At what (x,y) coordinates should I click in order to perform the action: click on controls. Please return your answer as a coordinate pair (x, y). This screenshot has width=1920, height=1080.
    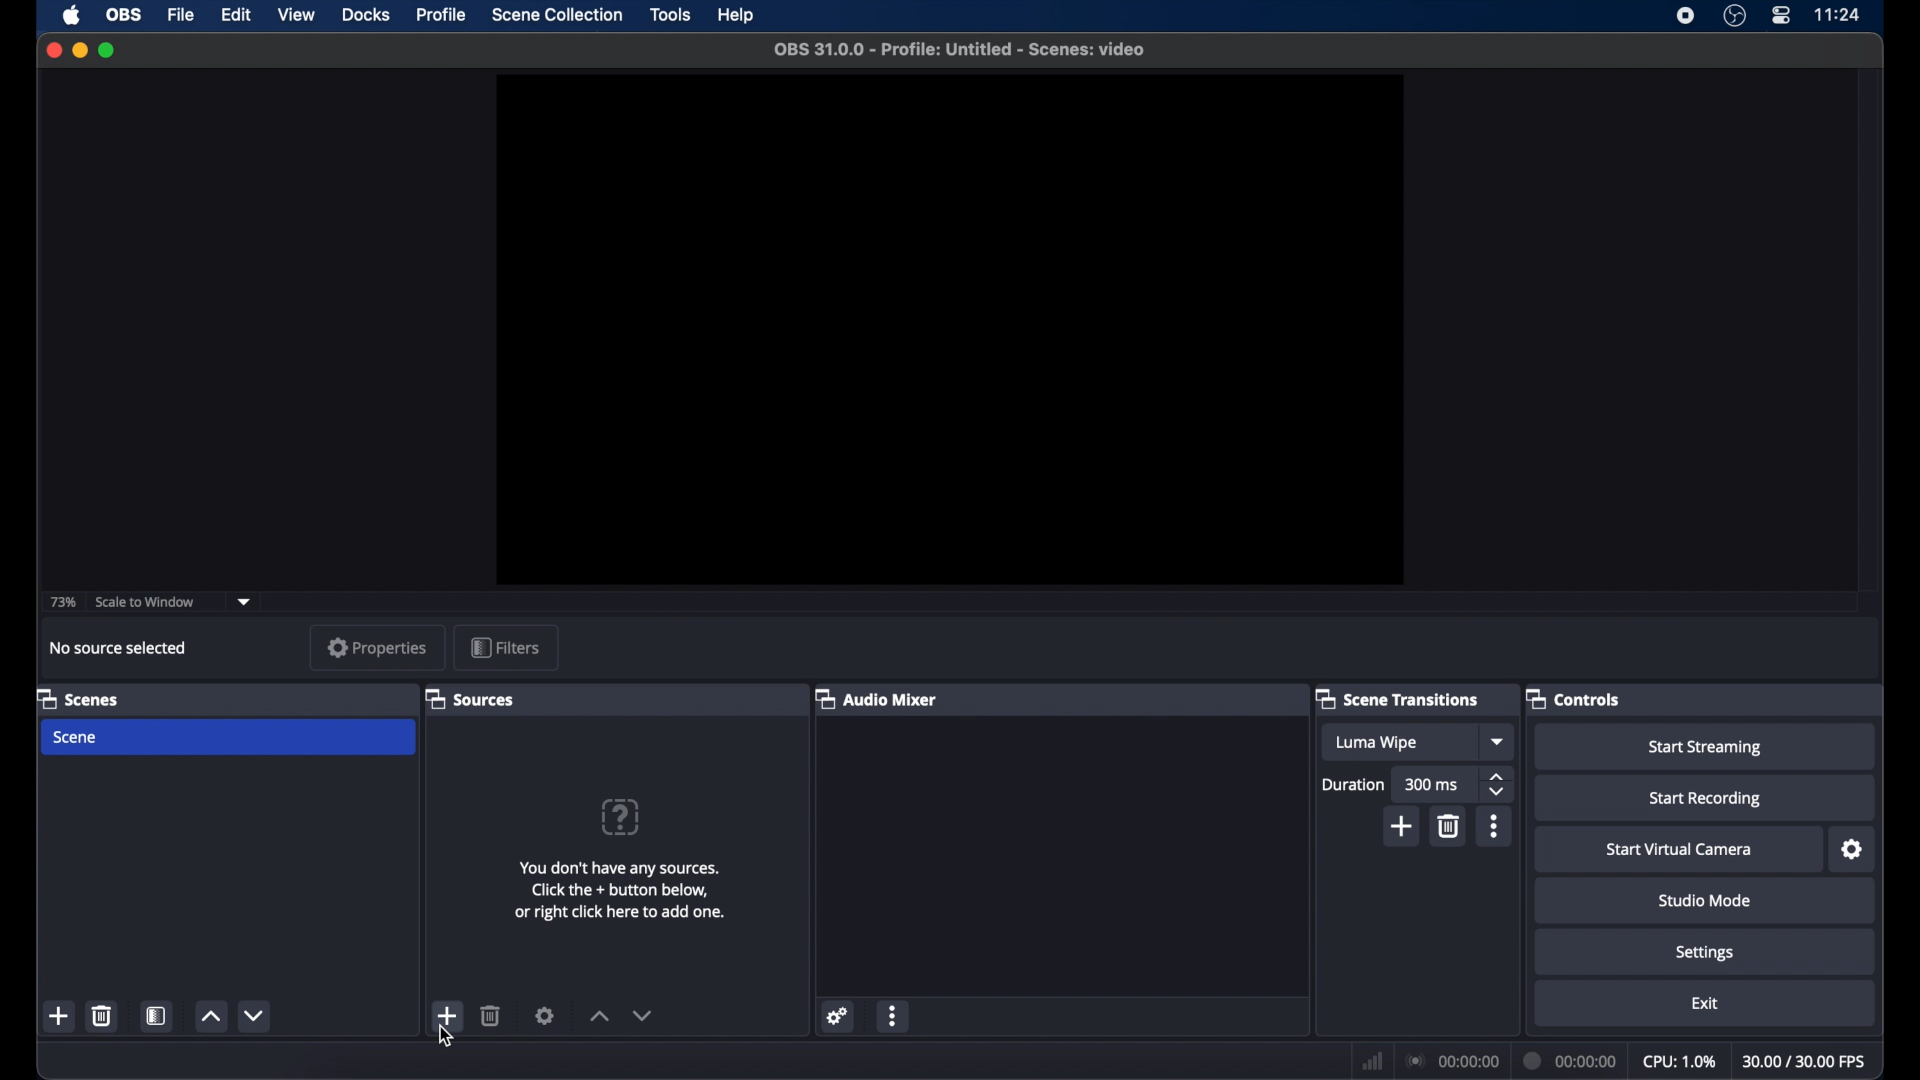
    Looking at the image, I should click on (1574, 700).